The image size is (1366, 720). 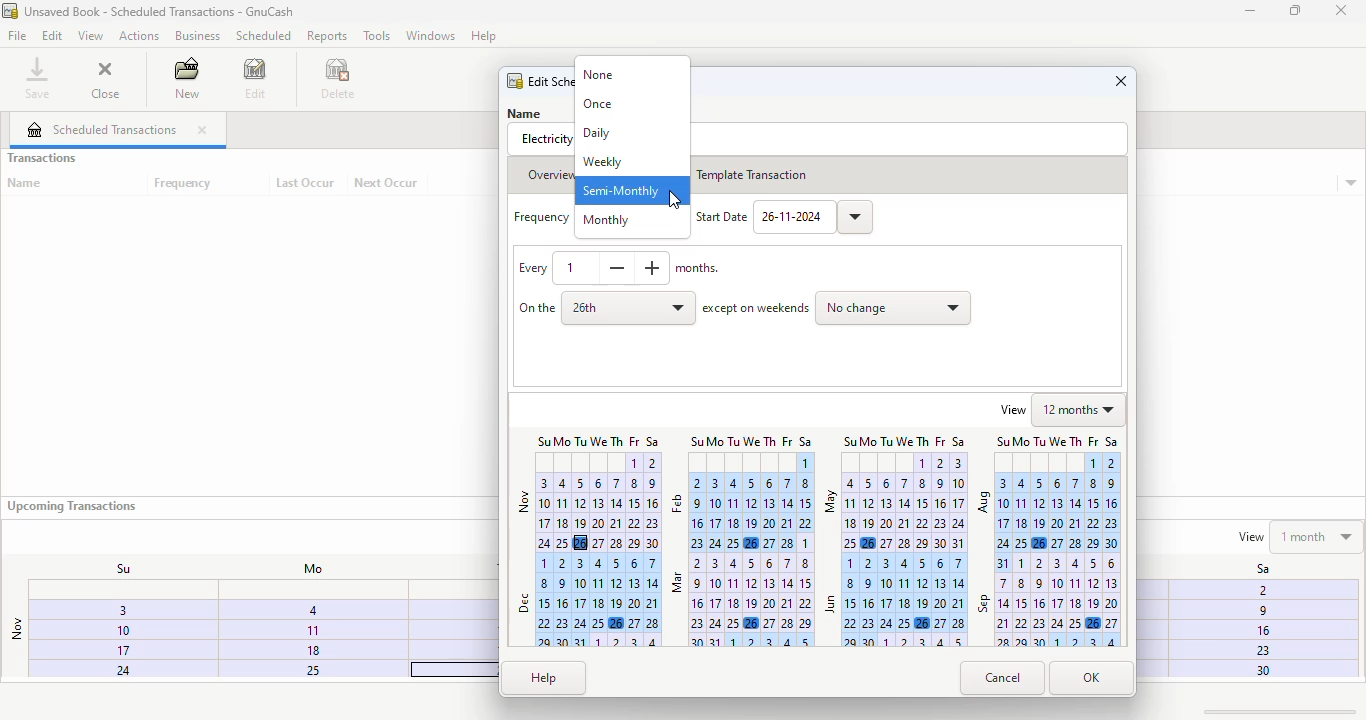 I want to click on 10, so click(x=106, y=631).